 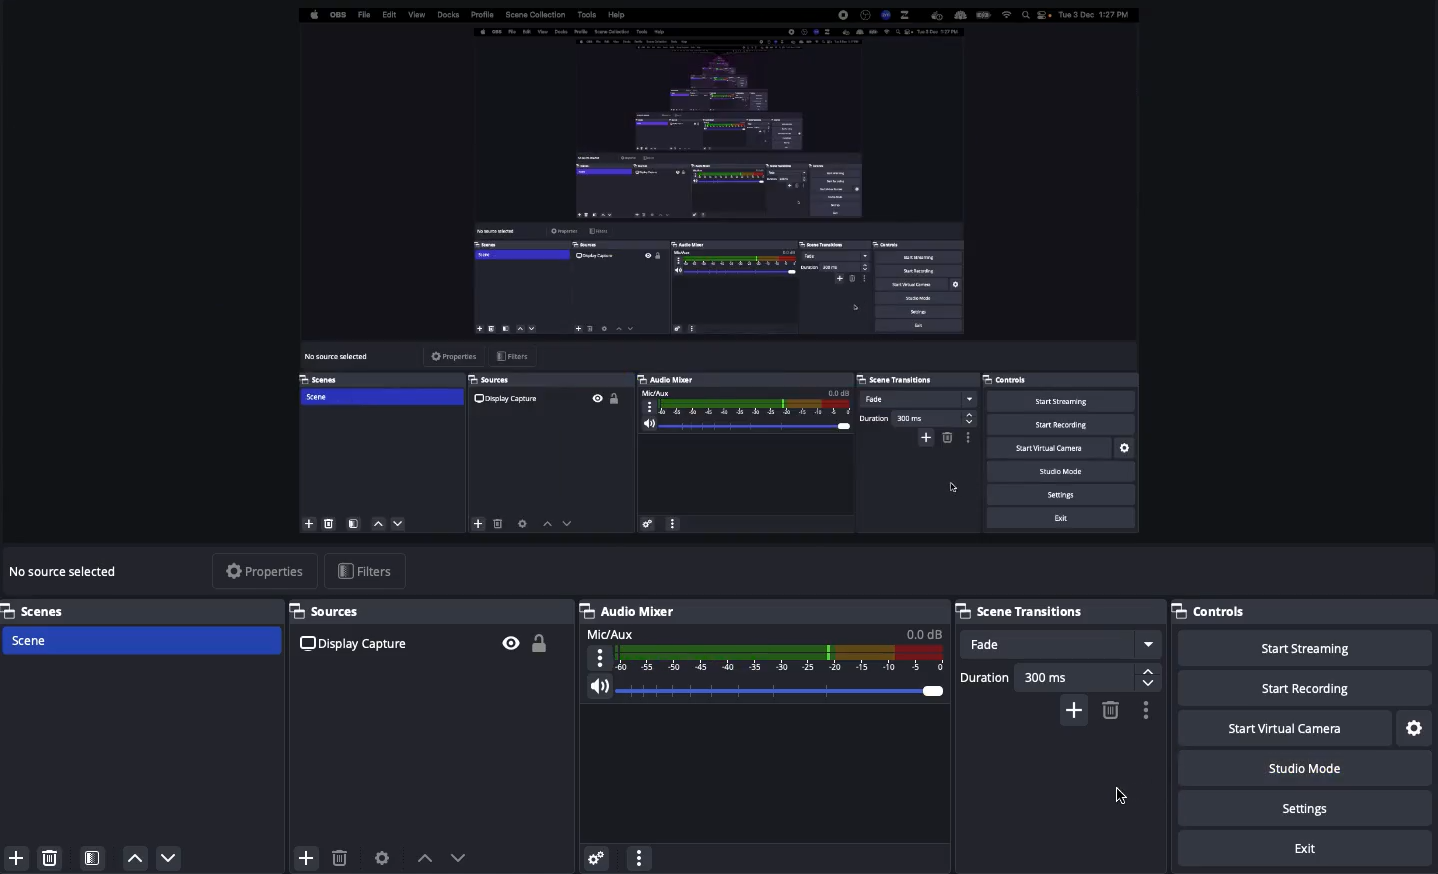 What do you see at coordinates (307, 859) in the screenshot?
I see `add` at bounding box center [307, 859].